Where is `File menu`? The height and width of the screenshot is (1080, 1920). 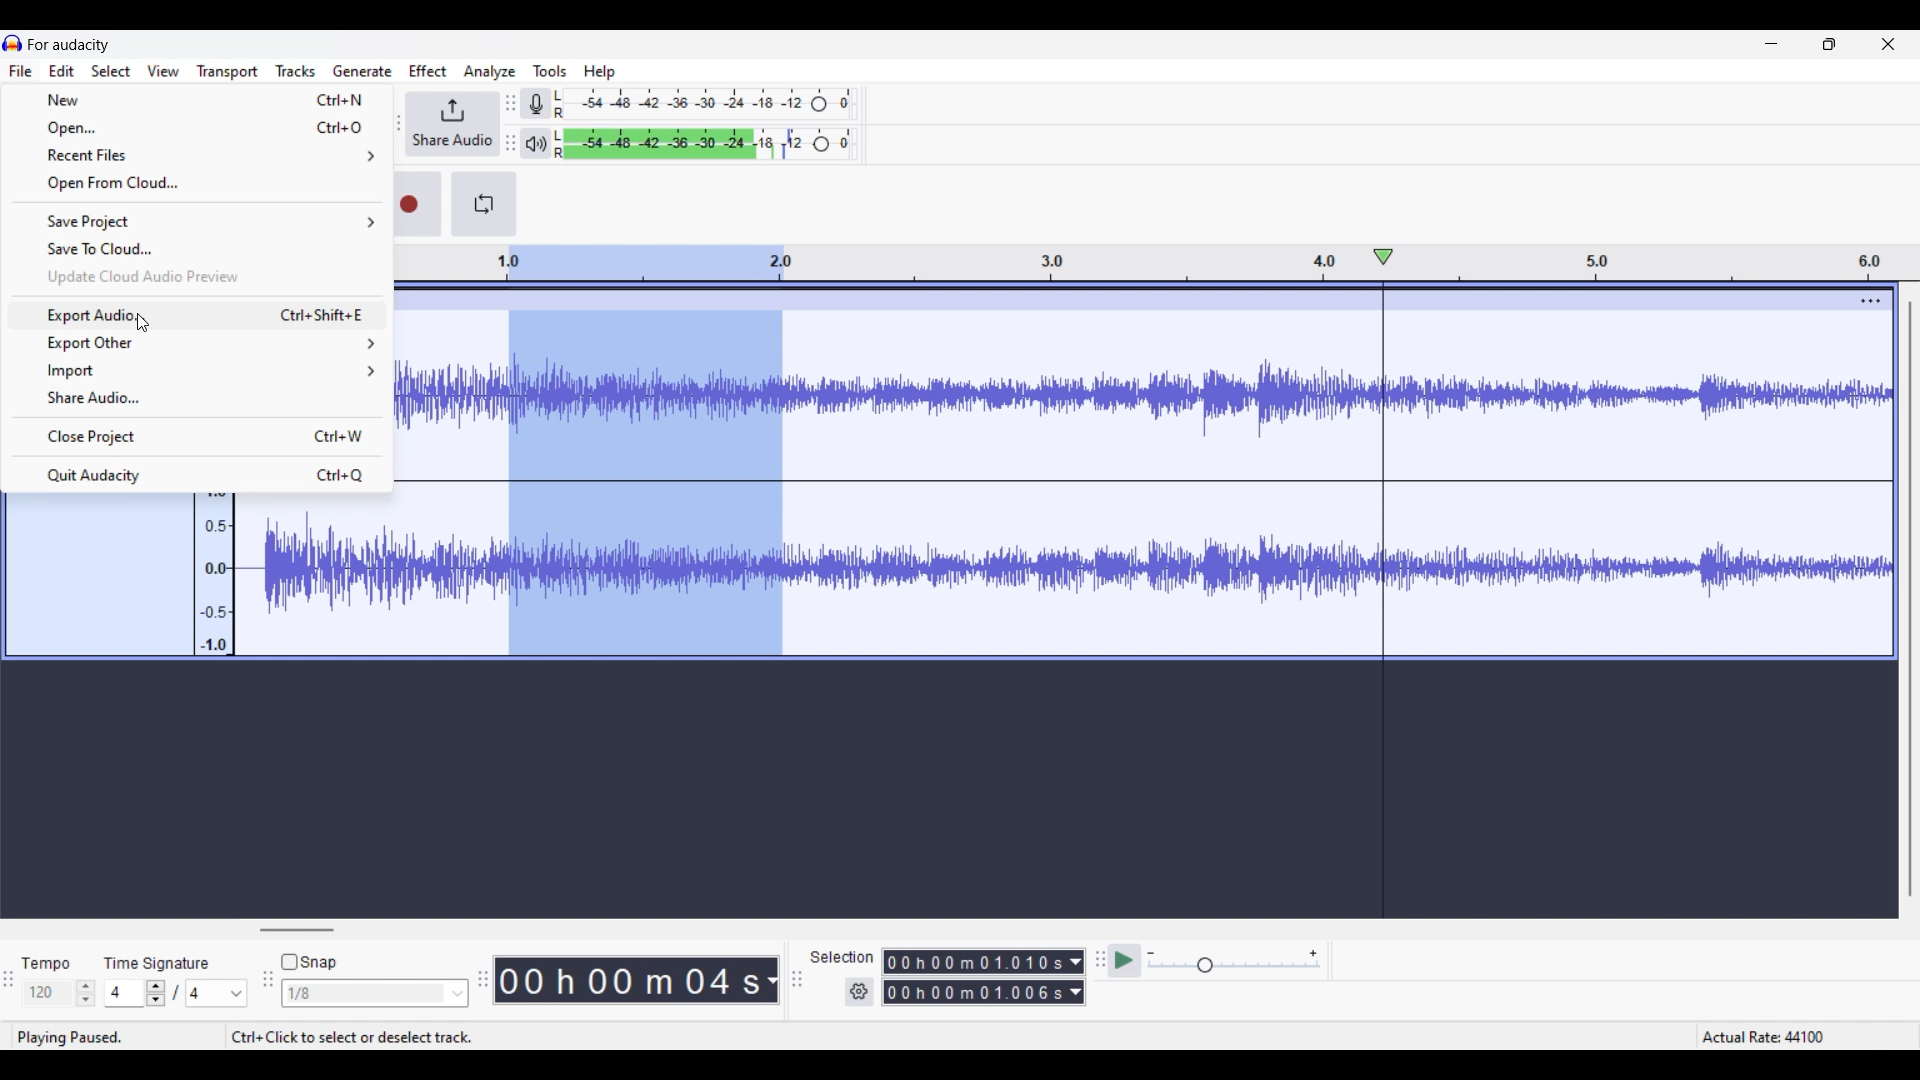 File menu is located at coordinates (21, 71).